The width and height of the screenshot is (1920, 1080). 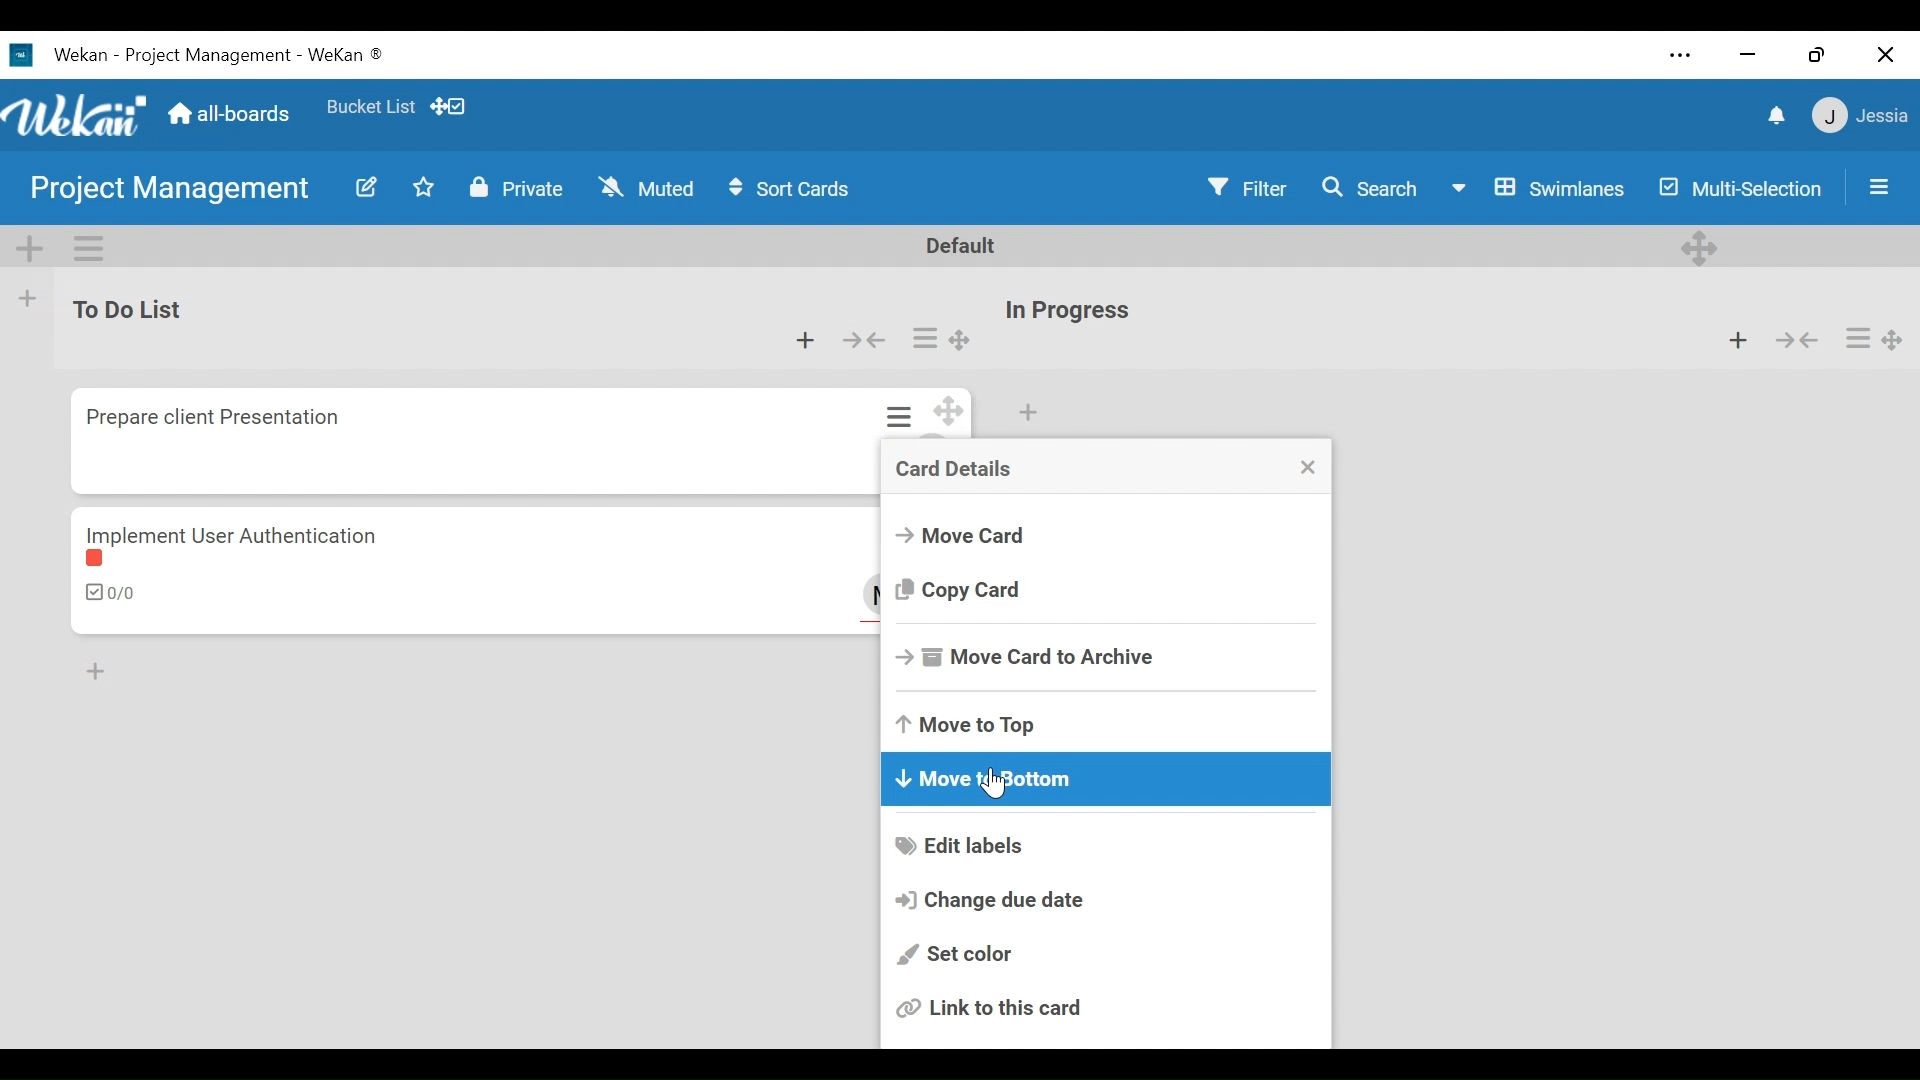 I want to click on Add Card to Botton of the list, so click(x=95, y=673).